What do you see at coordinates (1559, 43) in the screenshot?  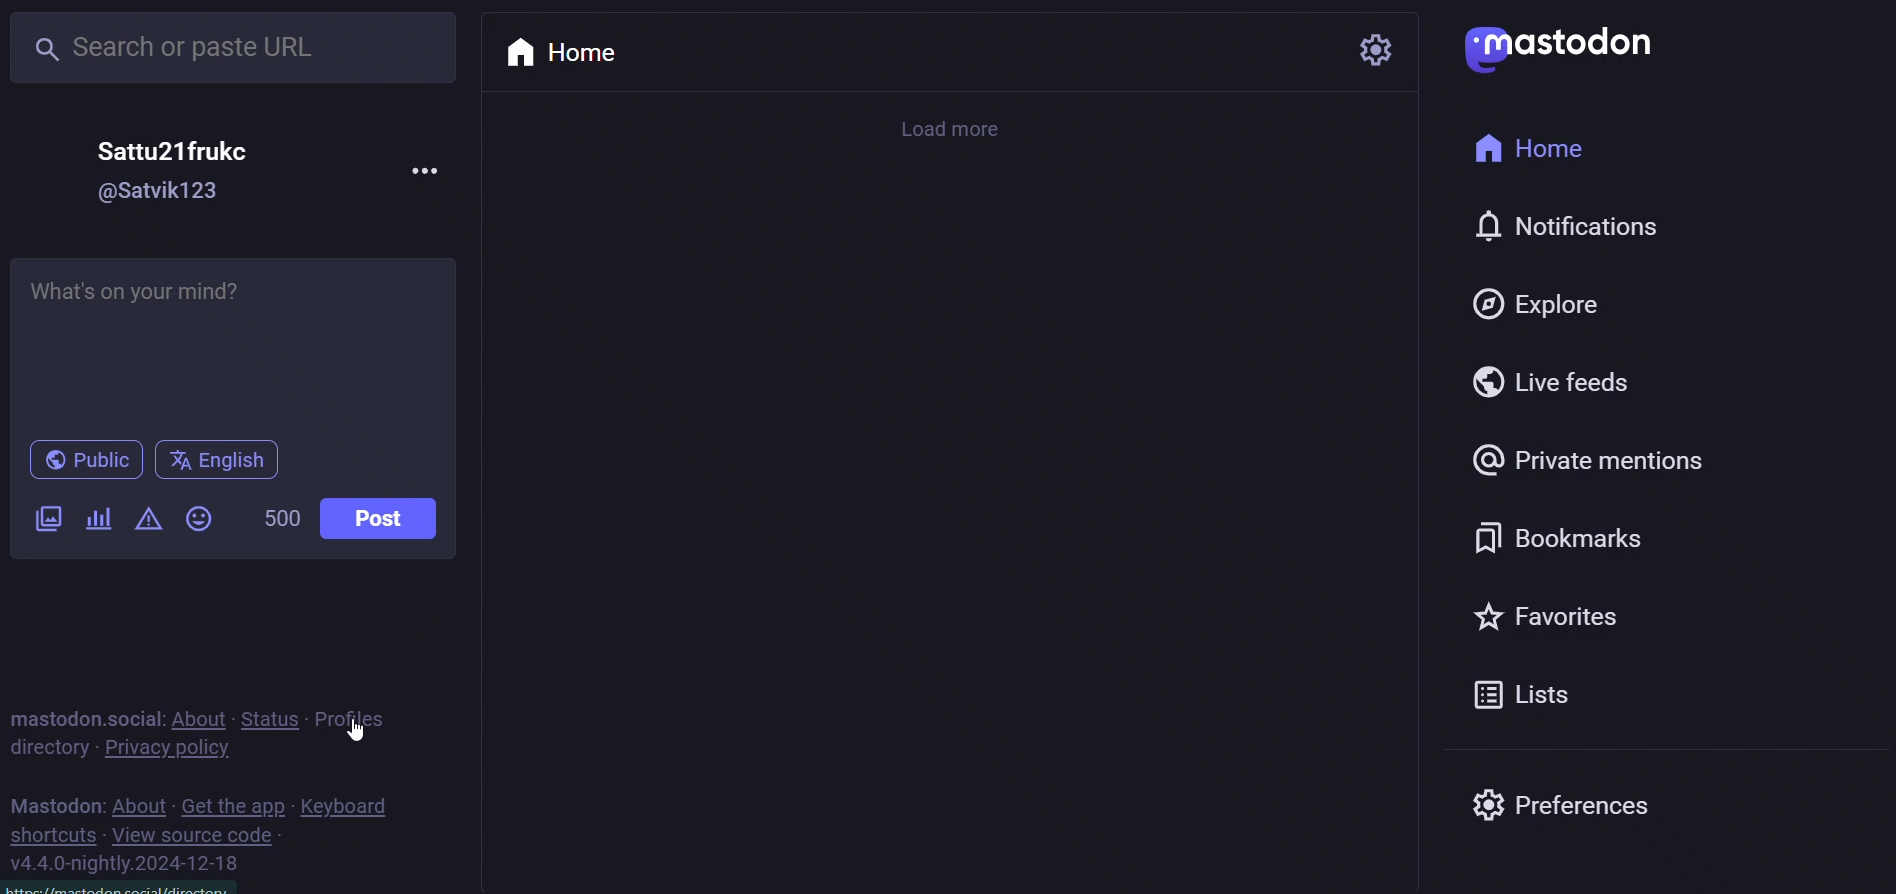 I see `logo` at bounding box center [1559, 43].